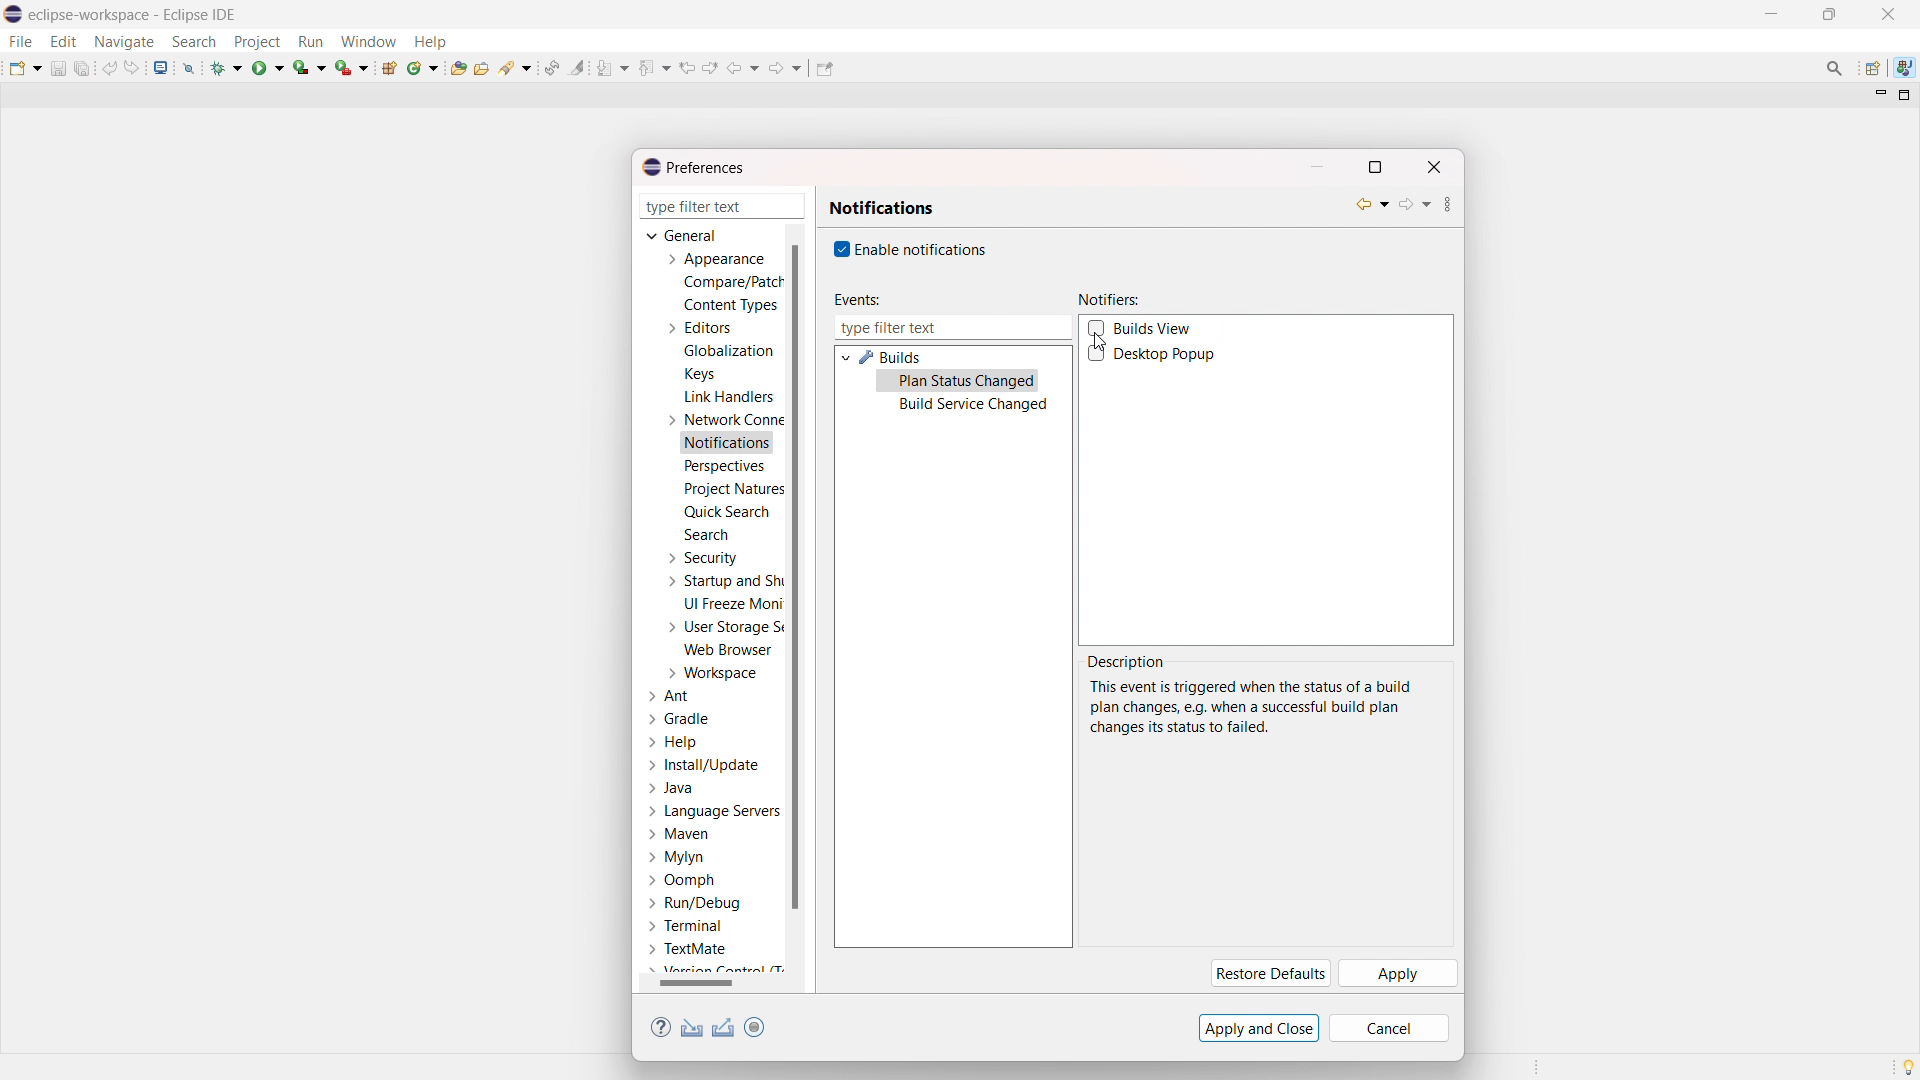 The image size is (1920, 1080). I want to click on plan status changed, so click(969, 382).